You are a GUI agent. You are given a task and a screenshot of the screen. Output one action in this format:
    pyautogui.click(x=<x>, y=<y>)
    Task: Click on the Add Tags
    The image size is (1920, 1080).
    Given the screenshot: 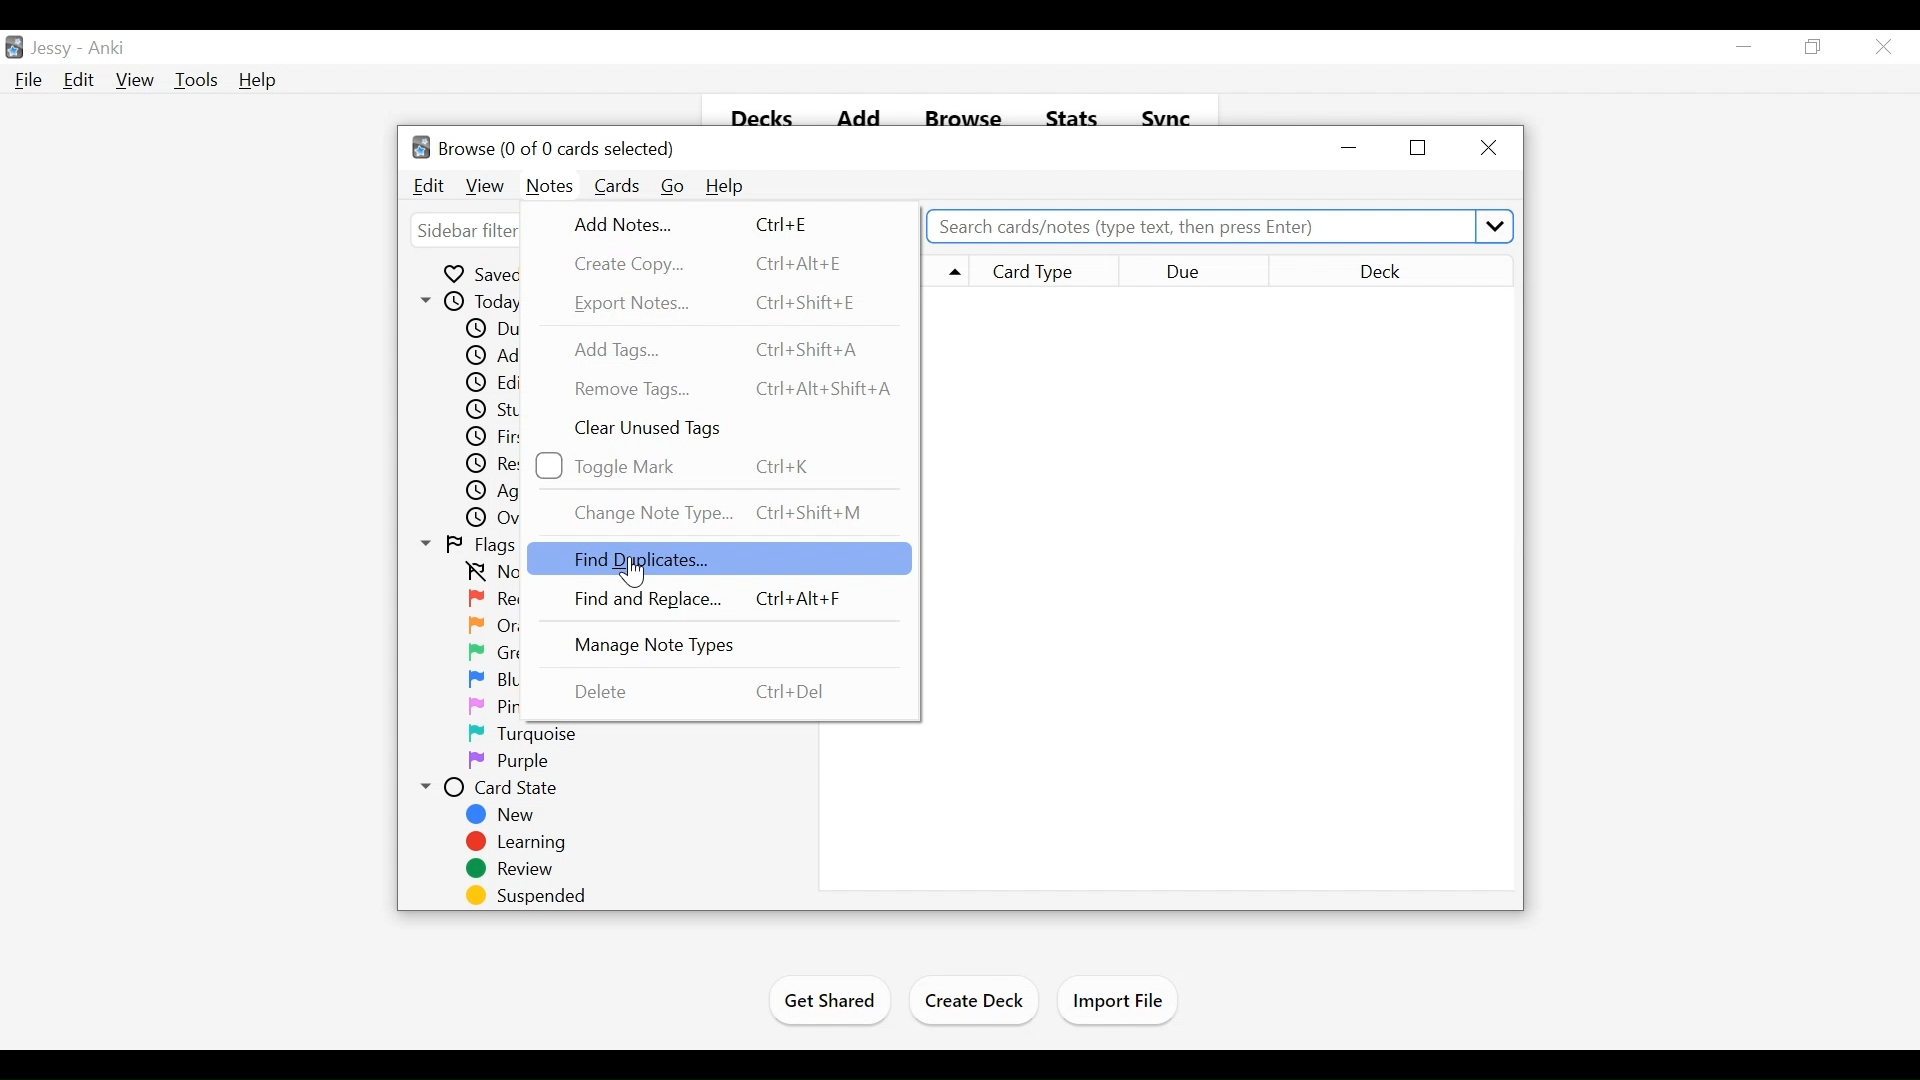 What is the action you would take?
    pyautogui.click(x=715, y=350)
    